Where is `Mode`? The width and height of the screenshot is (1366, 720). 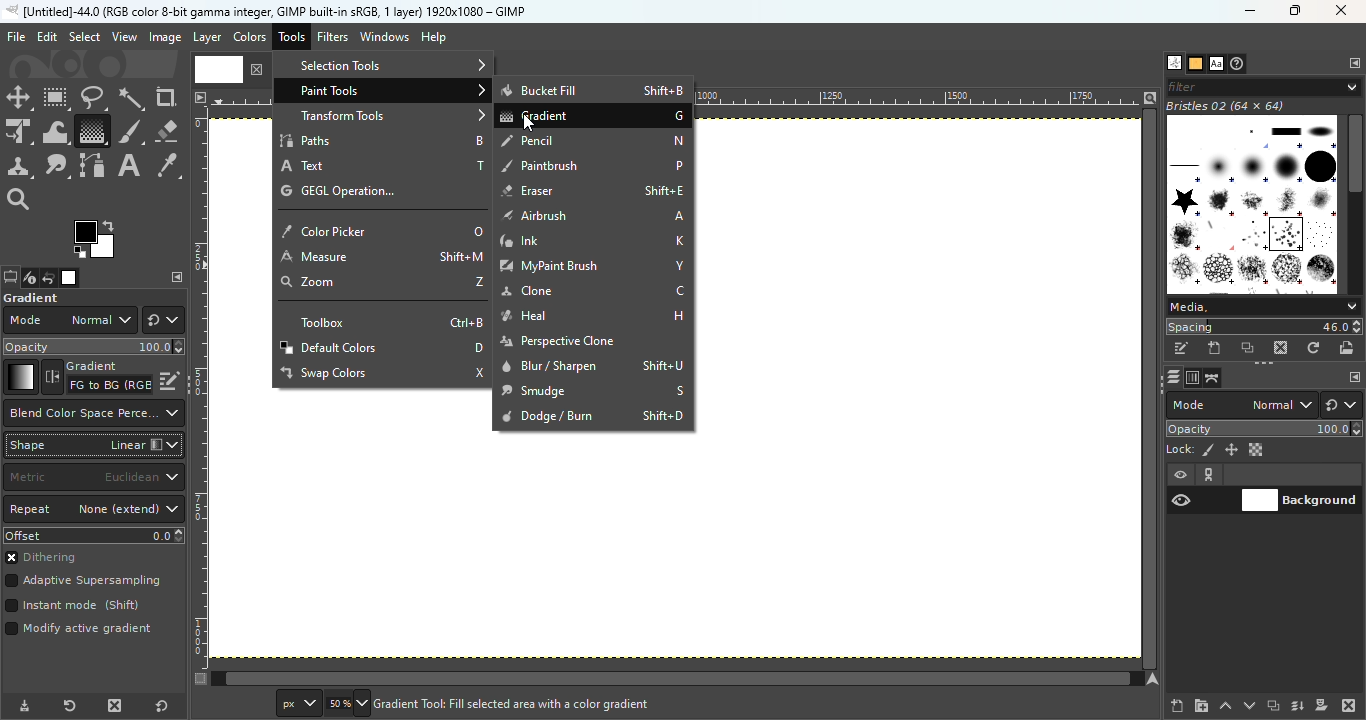
Mode is located at coordinates (1242, 405).